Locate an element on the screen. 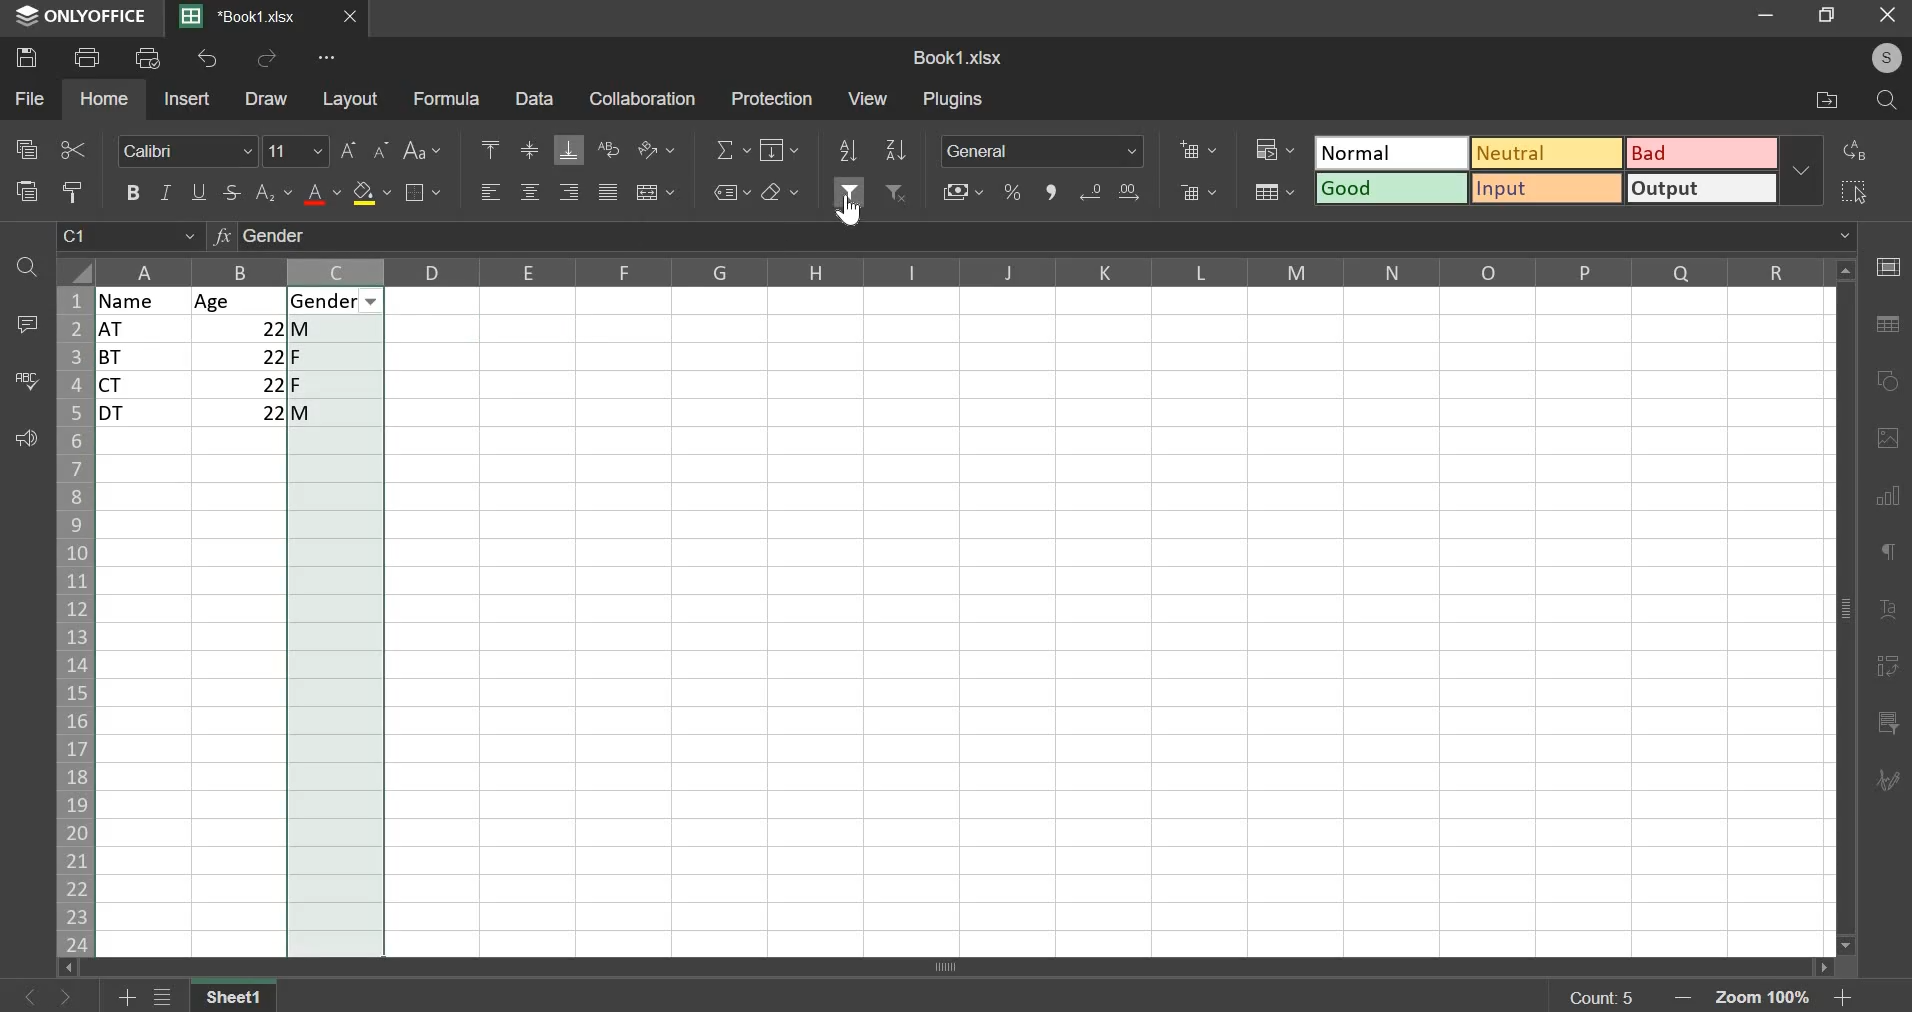 This screenshot has width=1912, height=1012. profile is located at coordinates (1887, 60).